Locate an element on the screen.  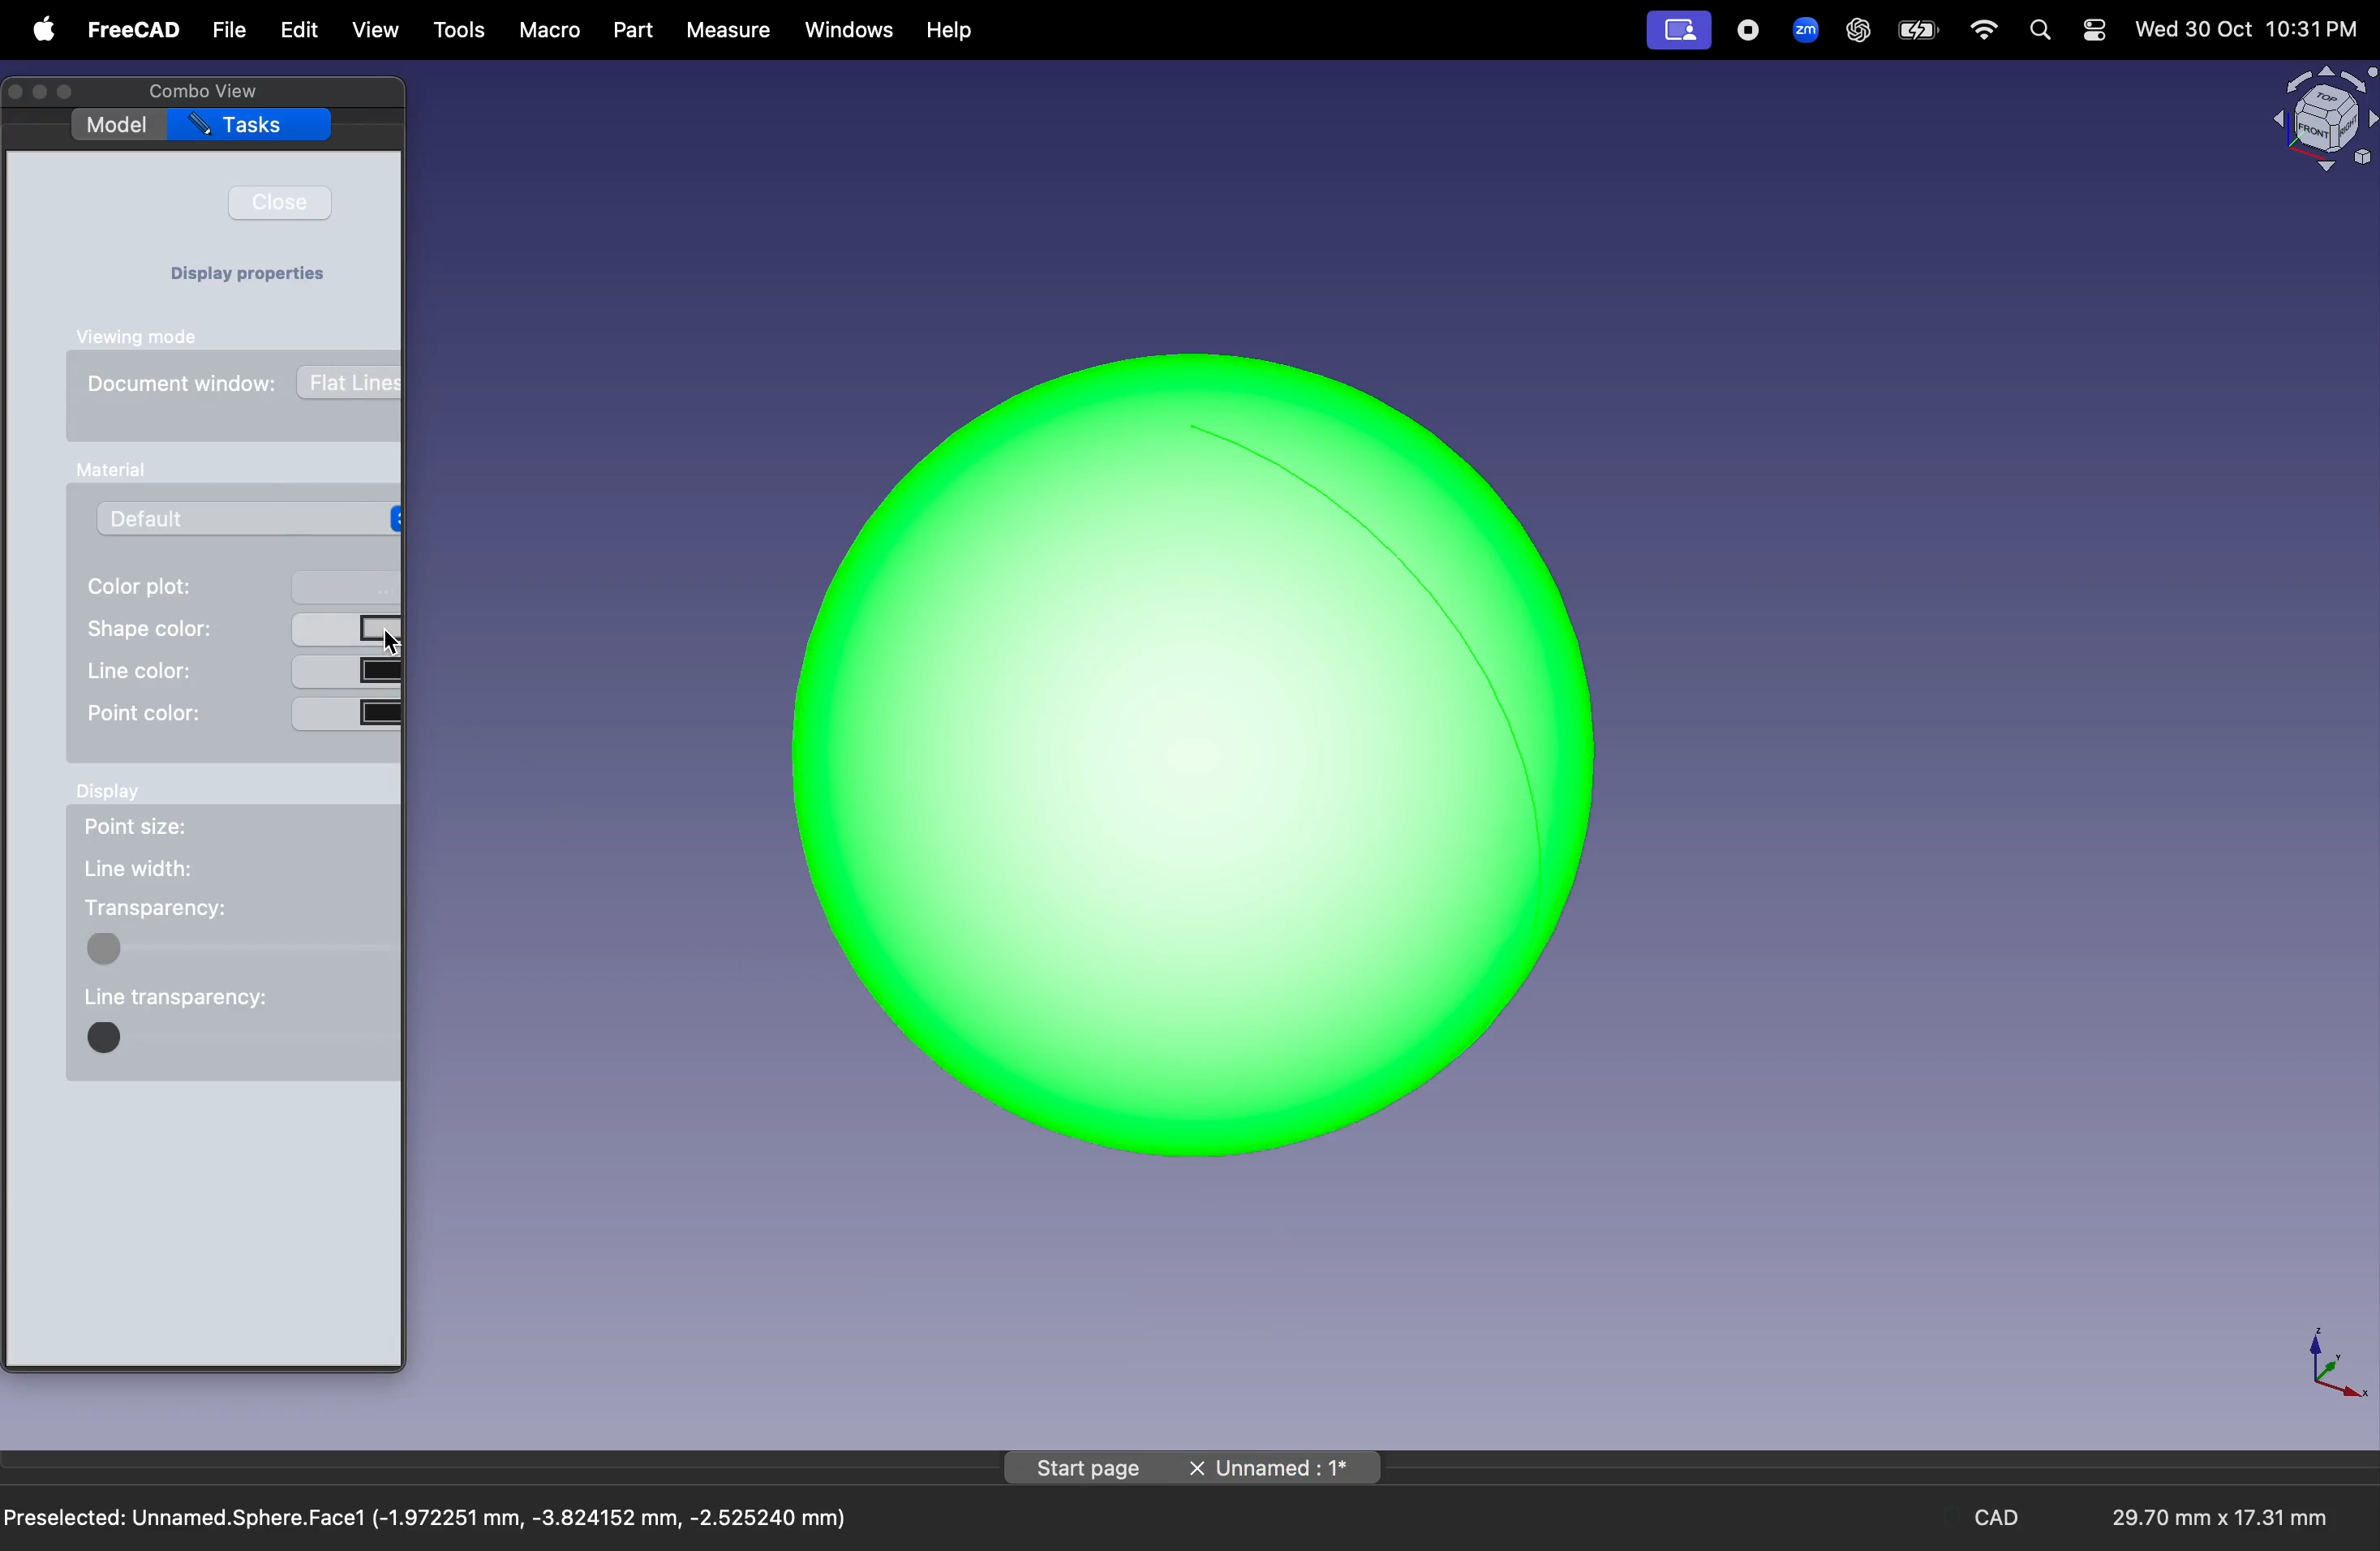
wifi is located at coordinates (1985, 30).